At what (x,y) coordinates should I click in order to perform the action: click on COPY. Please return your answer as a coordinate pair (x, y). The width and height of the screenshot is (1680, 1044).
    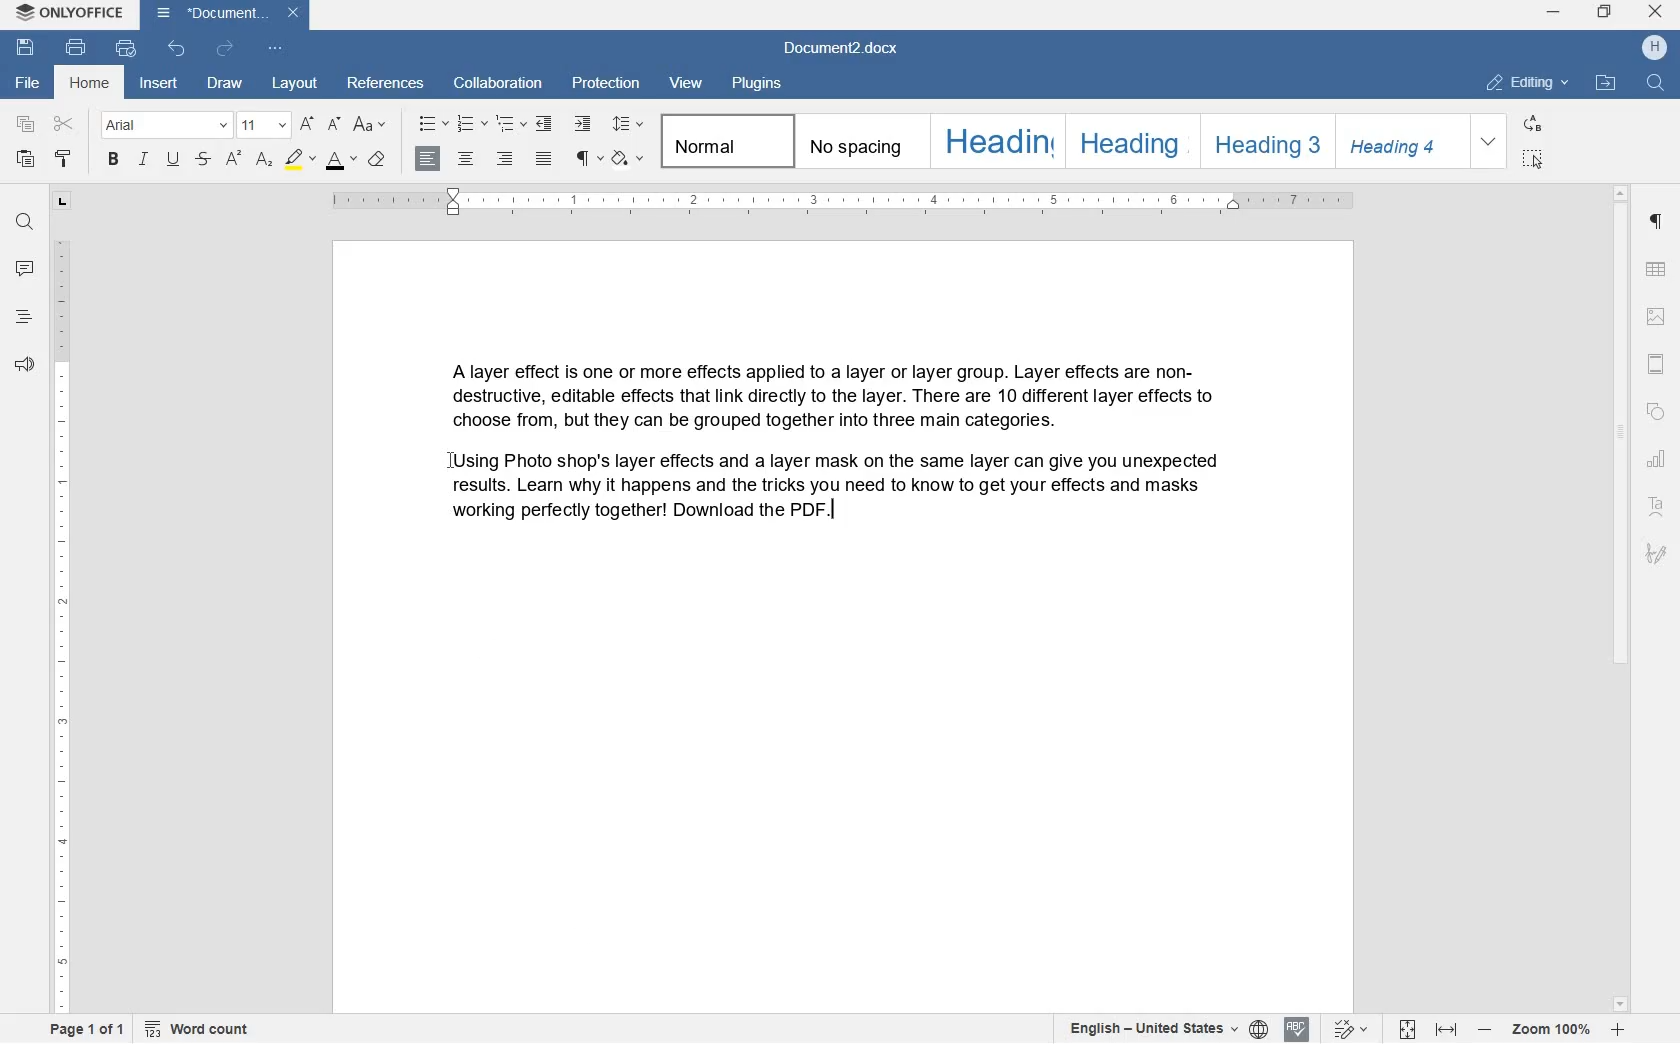
    Looking at the image, I should click on (25, 125).